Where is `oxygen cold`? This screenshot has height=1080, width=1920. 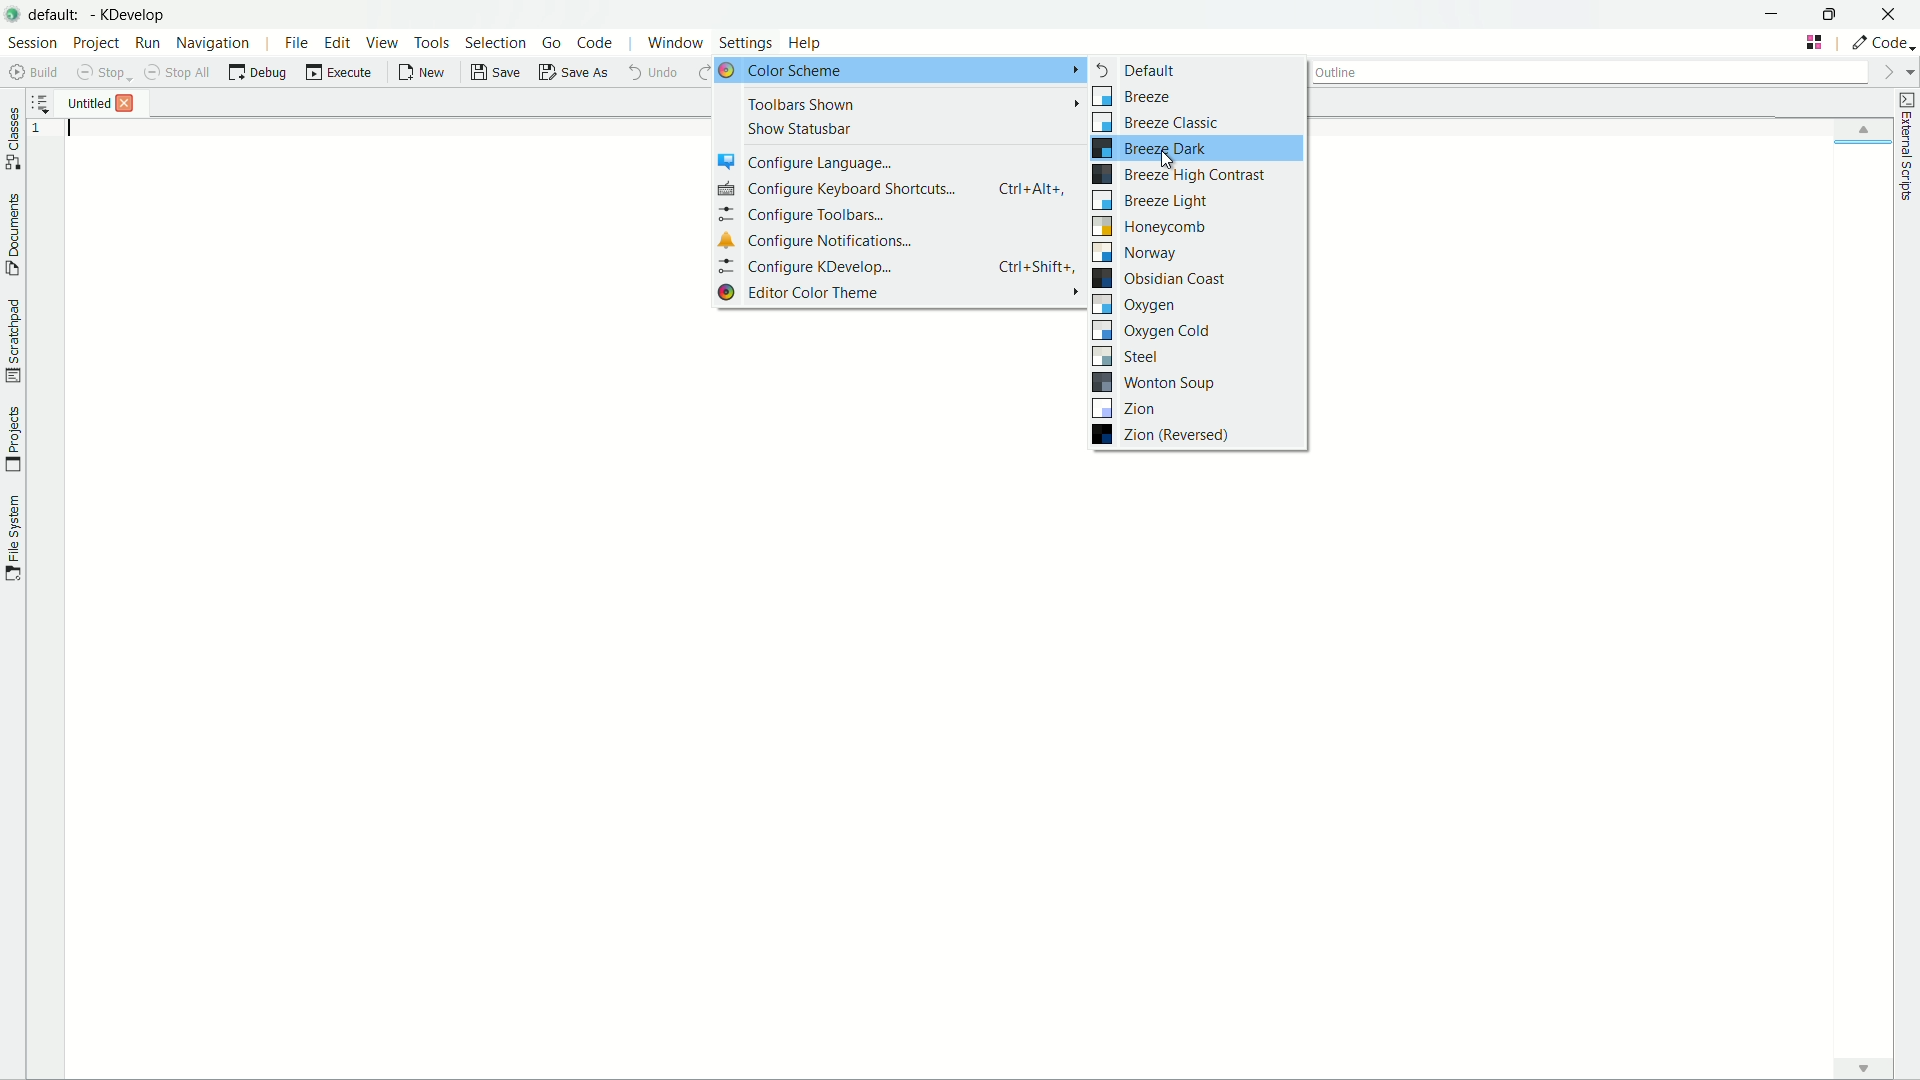
oxygen cold is located at coordinates (1153, 330).